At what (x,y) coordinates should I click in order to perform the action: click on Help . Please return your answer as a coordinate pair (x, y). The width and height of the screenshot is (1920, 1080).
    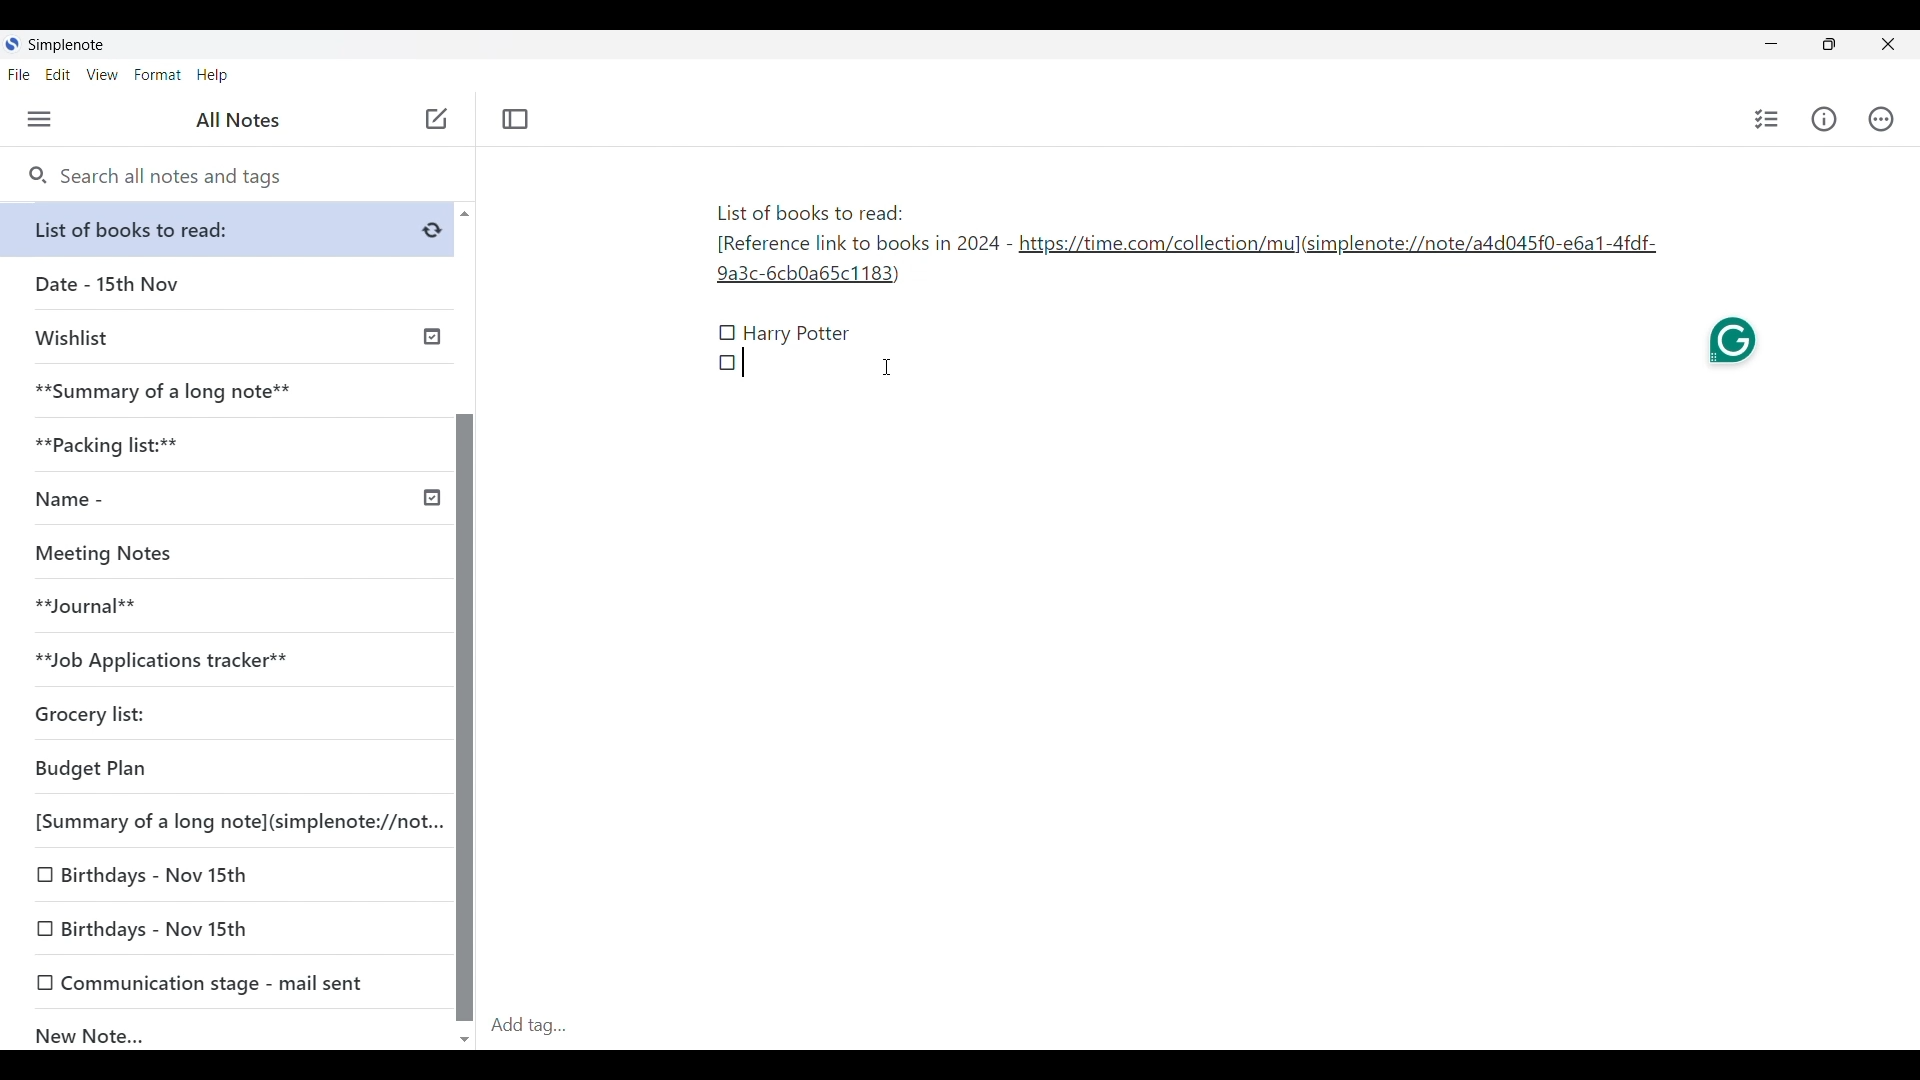
    Looking at the image, I should click on (213, 76).